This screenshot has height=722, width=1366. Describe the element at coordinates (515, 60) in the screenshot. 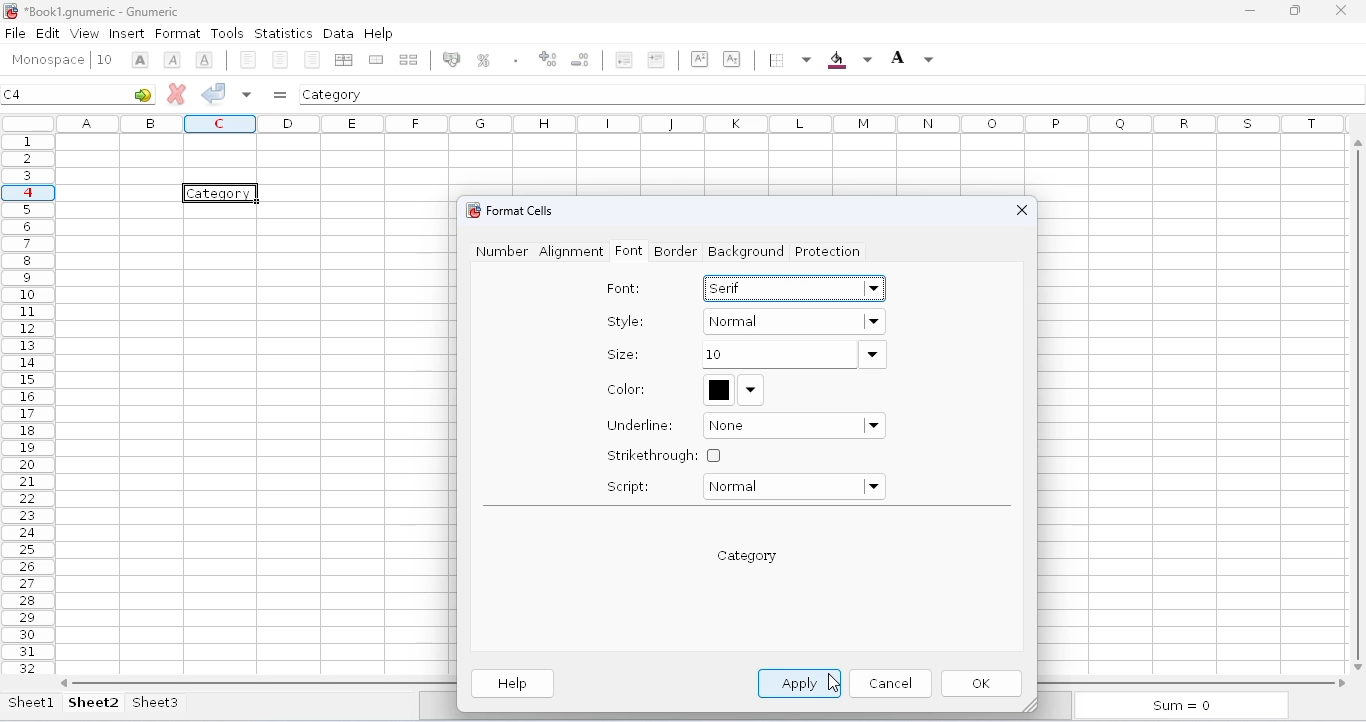

I see `set the format of the selected cells to include a thousands separator` at that location.